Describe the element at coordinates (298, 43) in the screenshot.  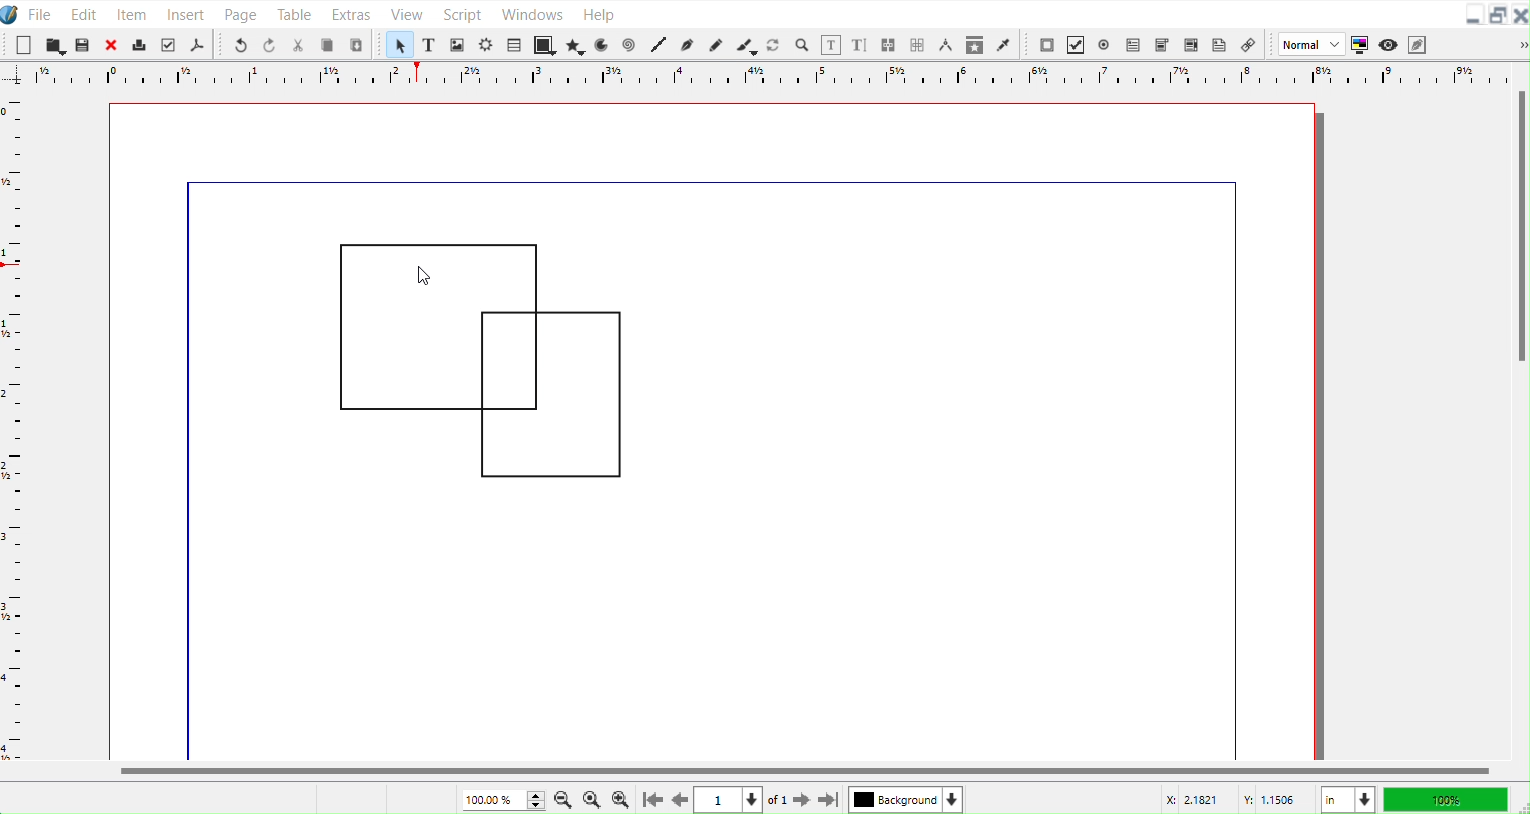
I see `Cut` at that location.